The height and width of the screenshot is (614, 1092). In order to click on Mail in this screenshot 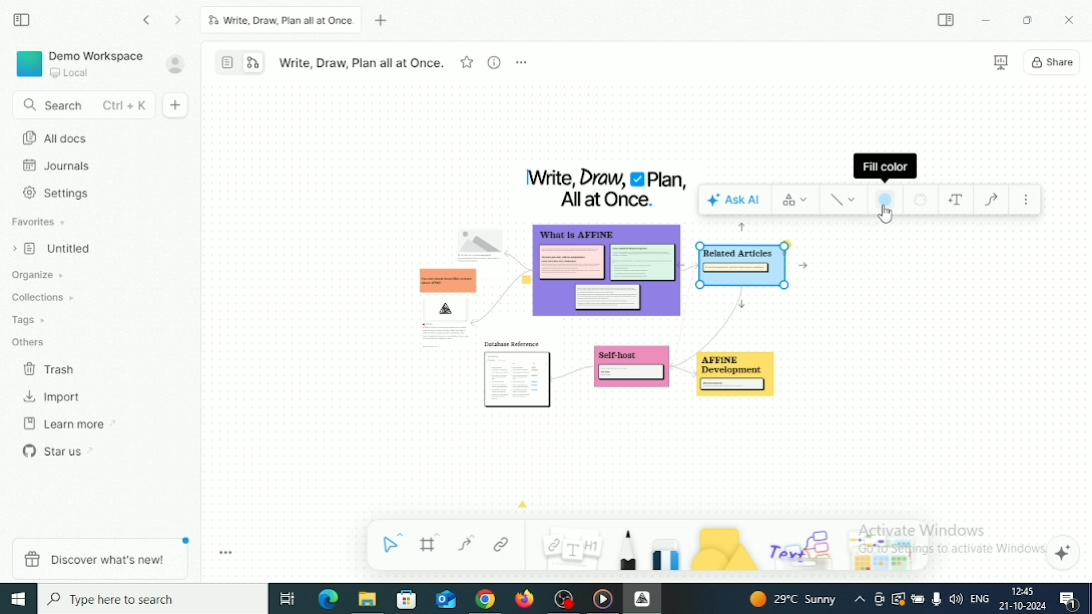, I will do `click(445, 599)`.